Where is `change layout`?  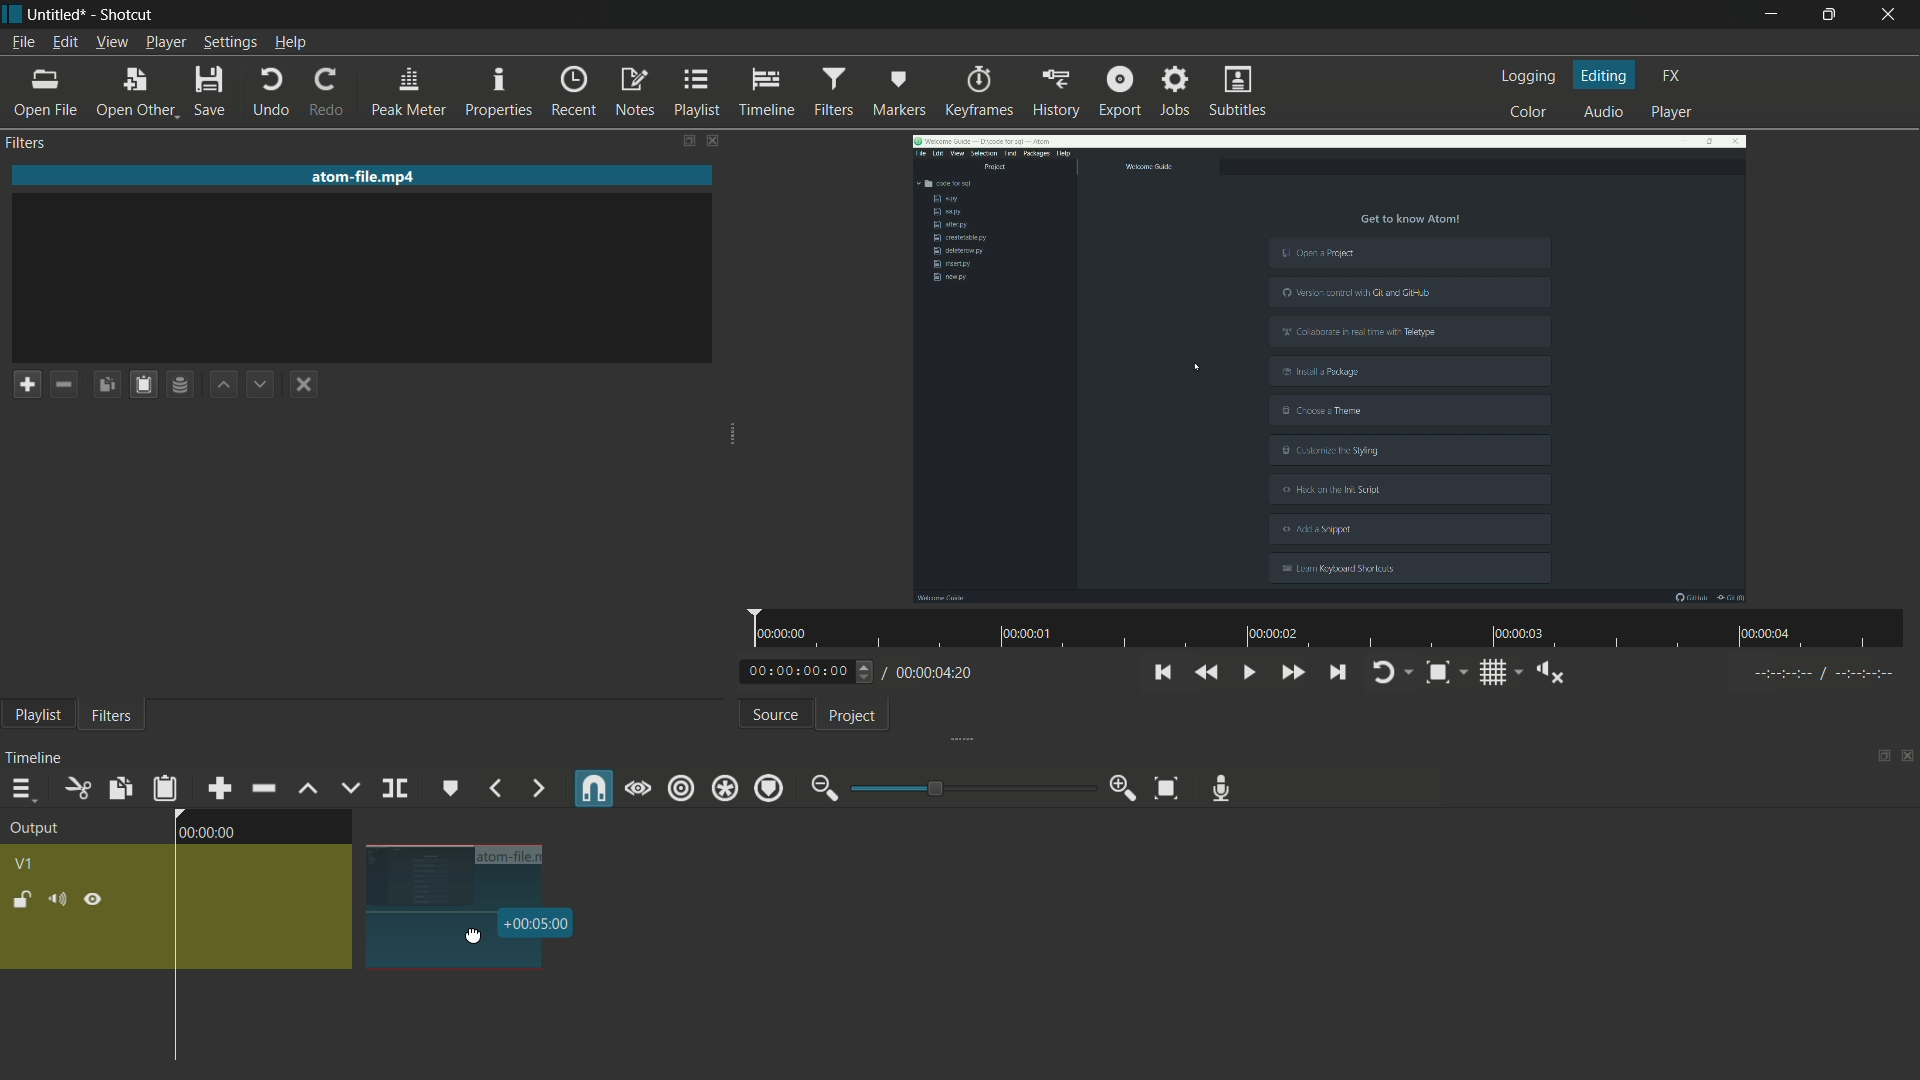 change layout is located at coordinates (1875, 761).